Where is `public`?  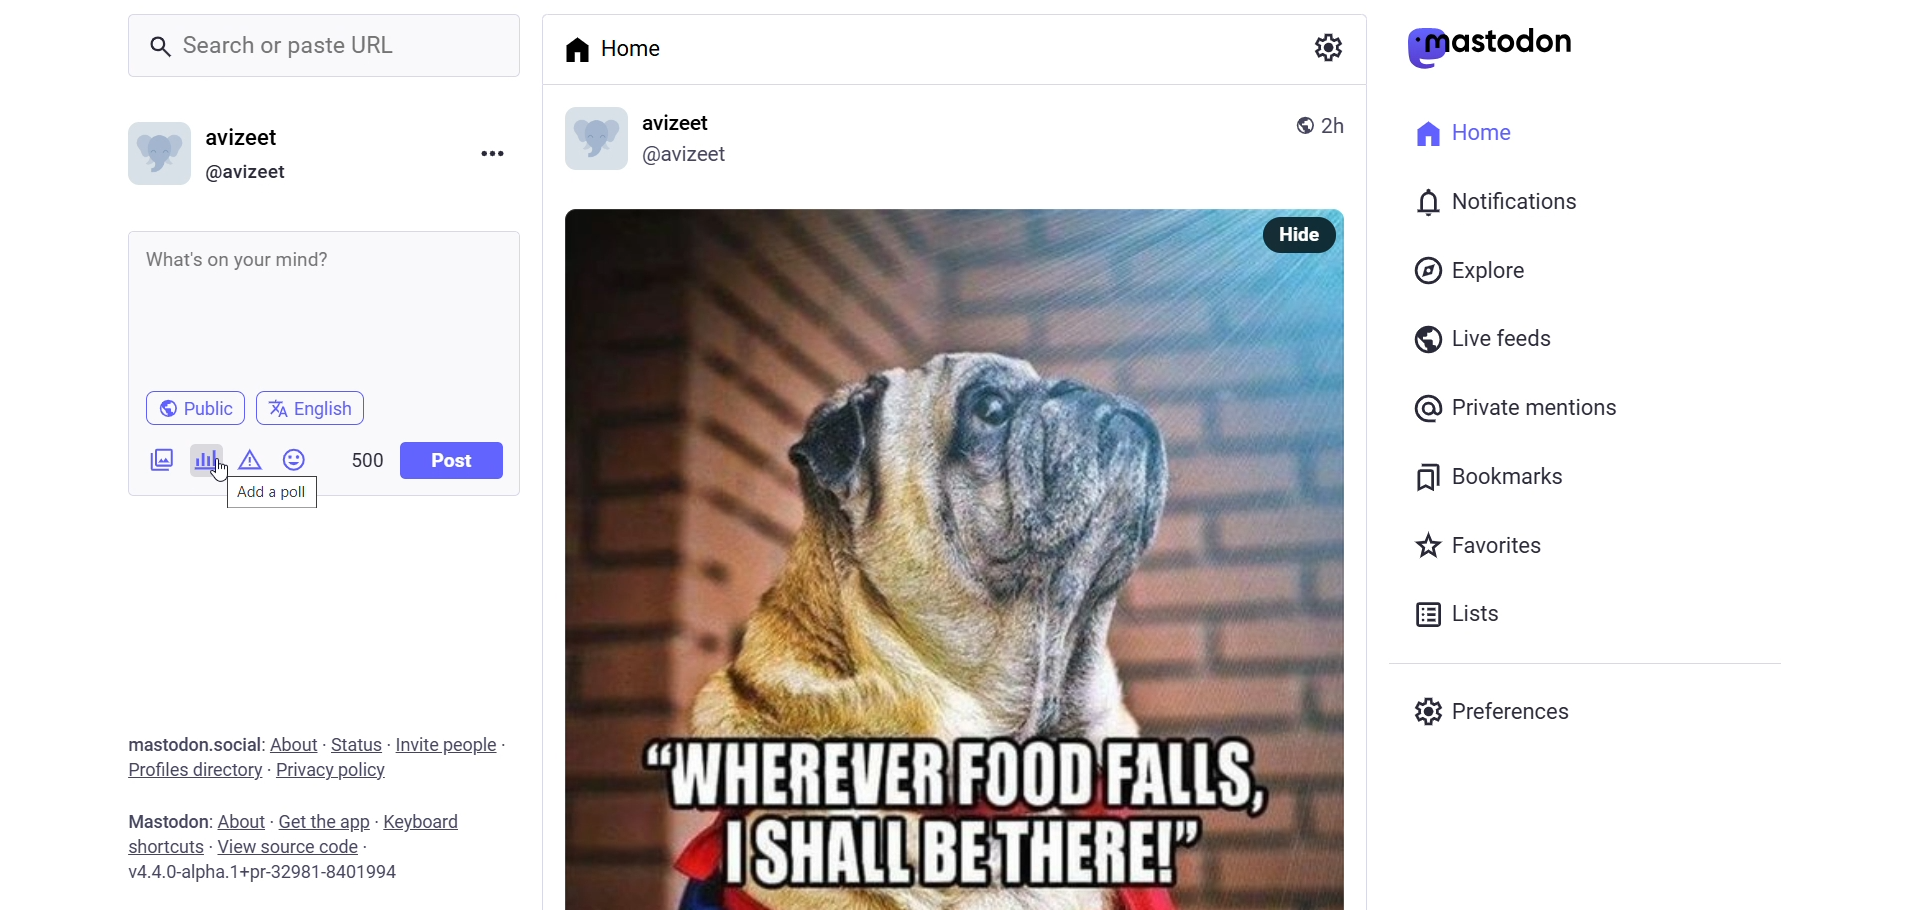
public is located at coordinates (195, 407).